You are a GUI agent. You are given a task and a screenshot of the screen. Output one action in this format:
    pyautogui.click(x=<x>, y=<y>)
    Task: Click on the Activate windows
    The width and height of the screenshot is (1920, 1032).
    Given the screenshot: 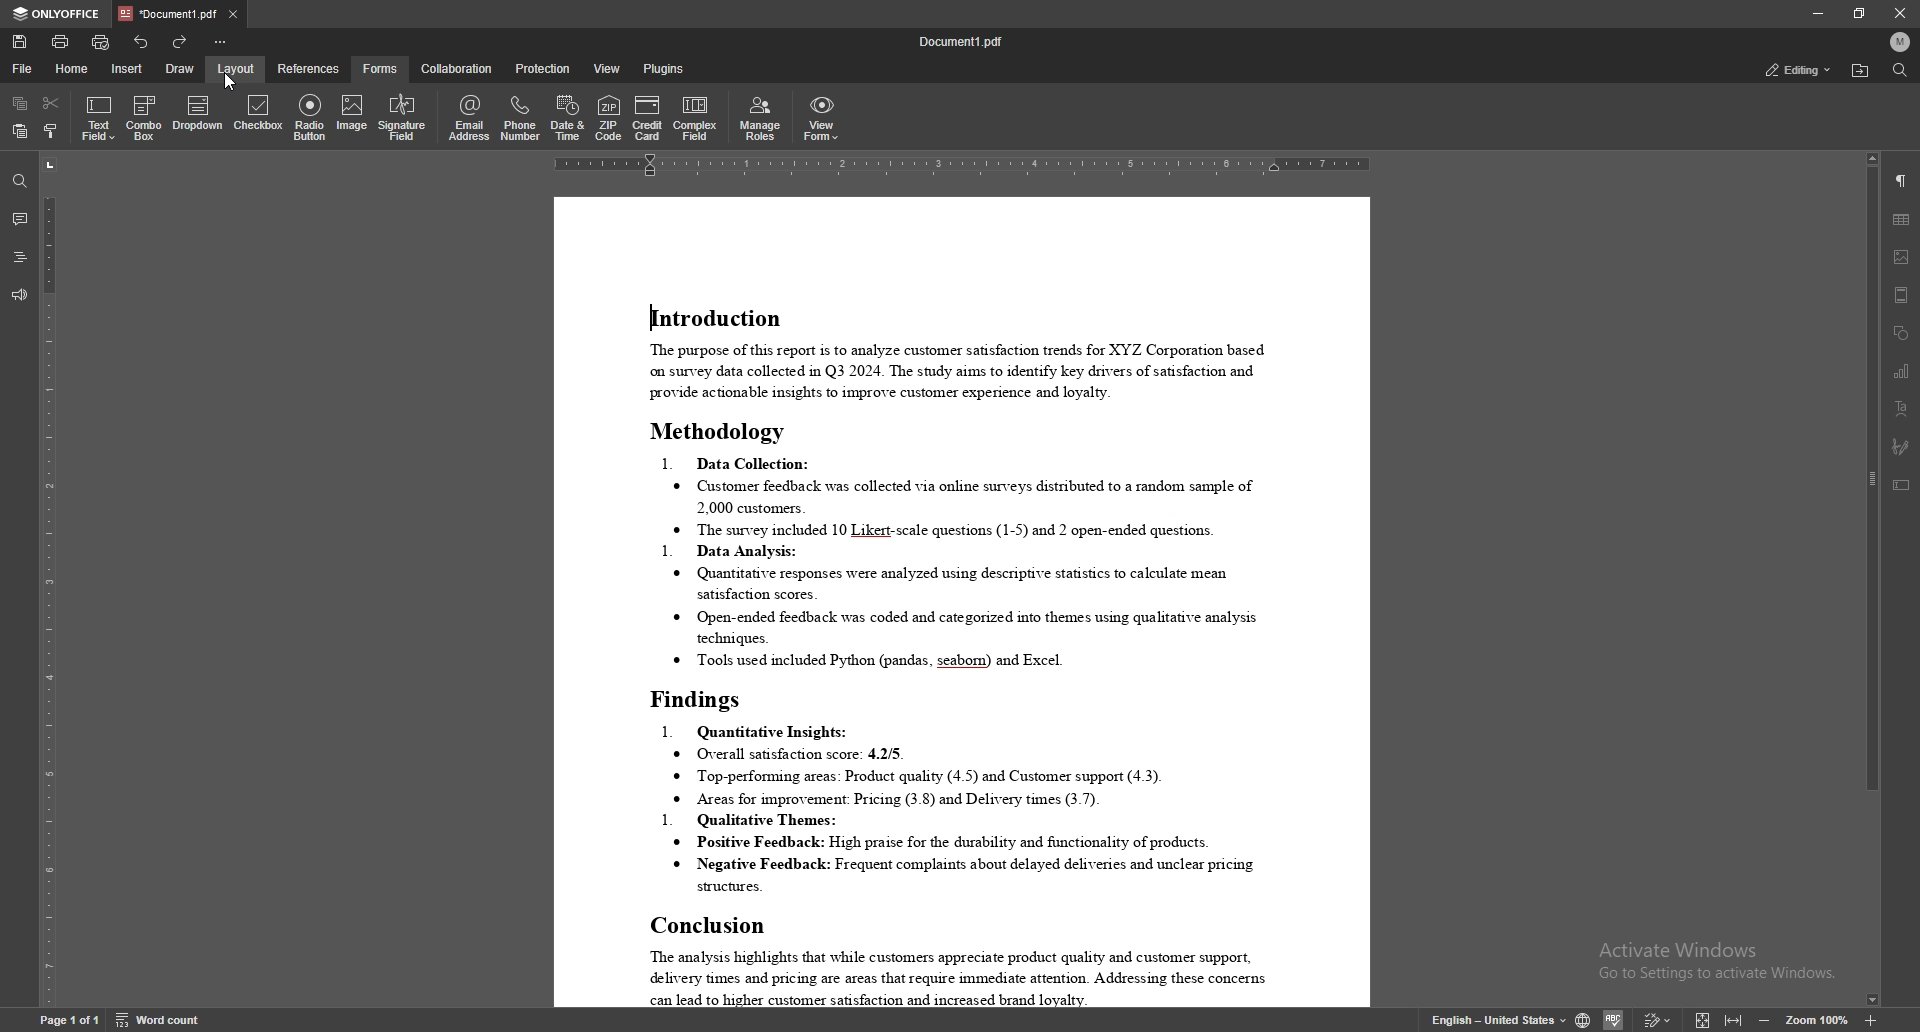 What is the action you would take?
    pyautogui.click(x=1712, y=963)
    